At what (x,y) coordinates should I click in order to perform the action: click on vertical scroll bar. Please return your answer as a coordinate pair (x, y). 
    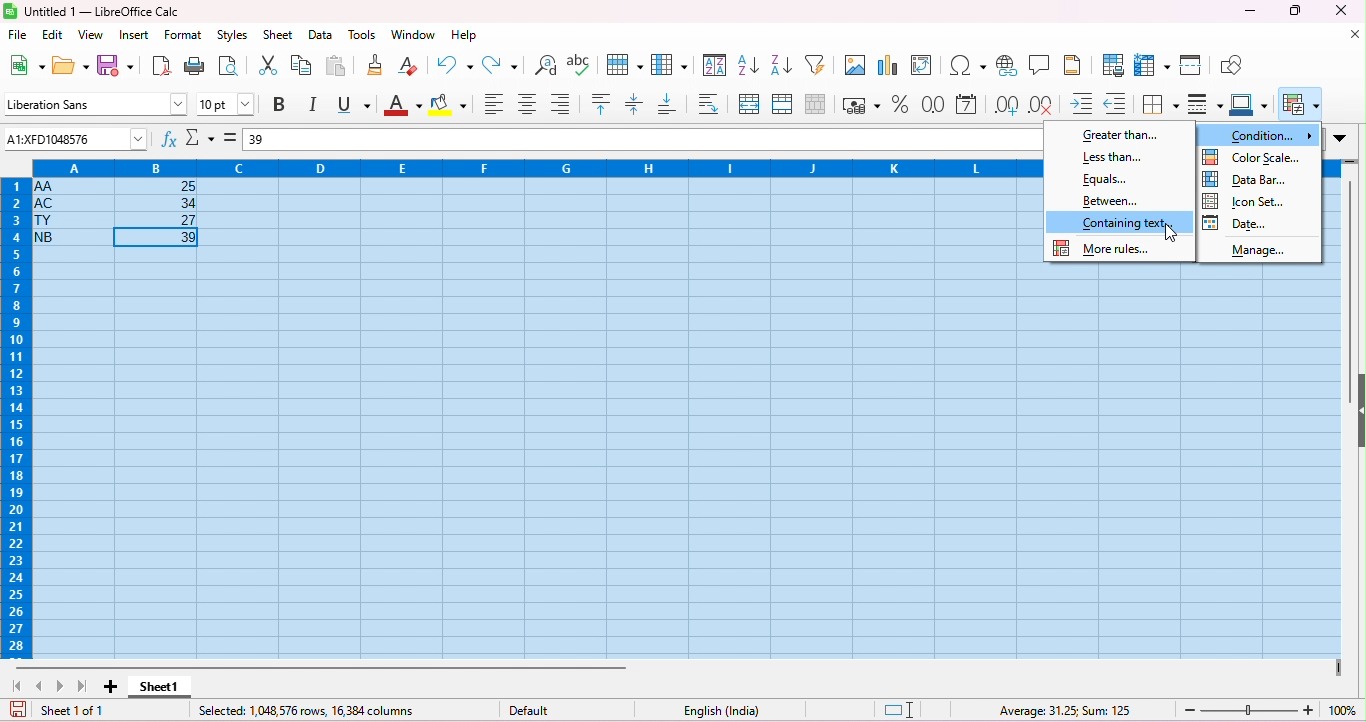
    Looking at the image, I should click on (1352, 262).